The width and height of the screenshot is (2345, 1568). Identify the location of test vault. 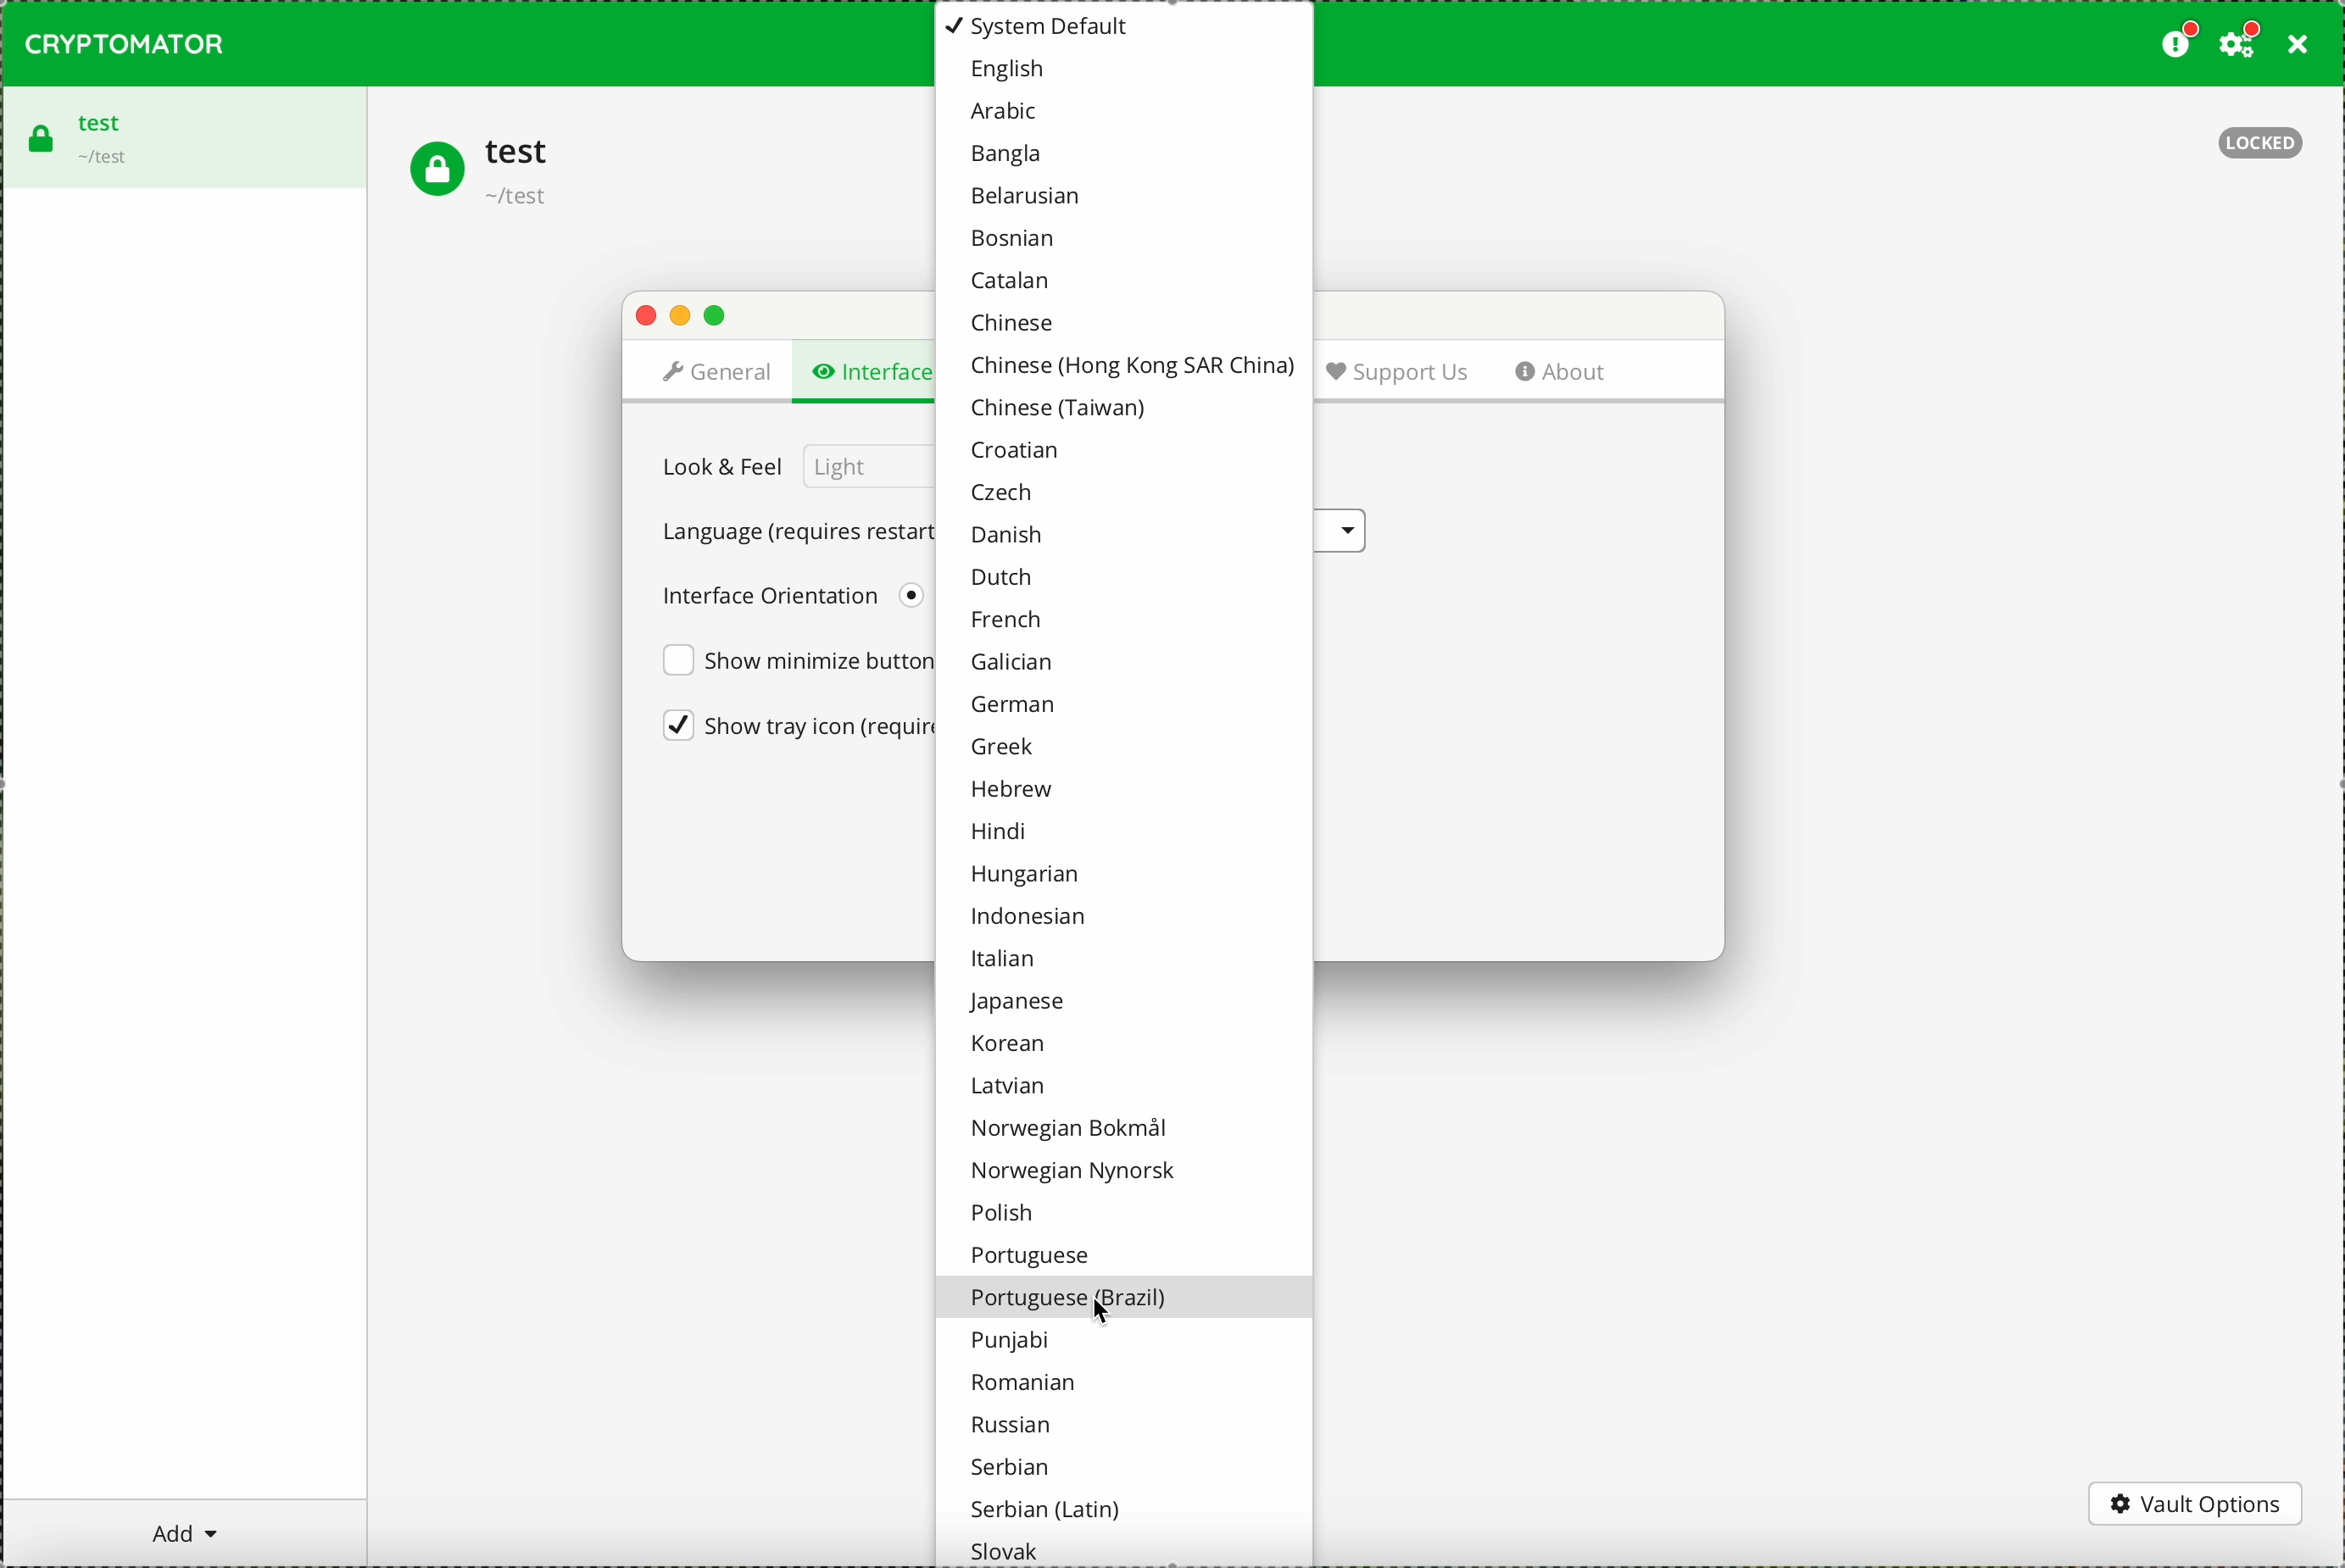
(482, 171).